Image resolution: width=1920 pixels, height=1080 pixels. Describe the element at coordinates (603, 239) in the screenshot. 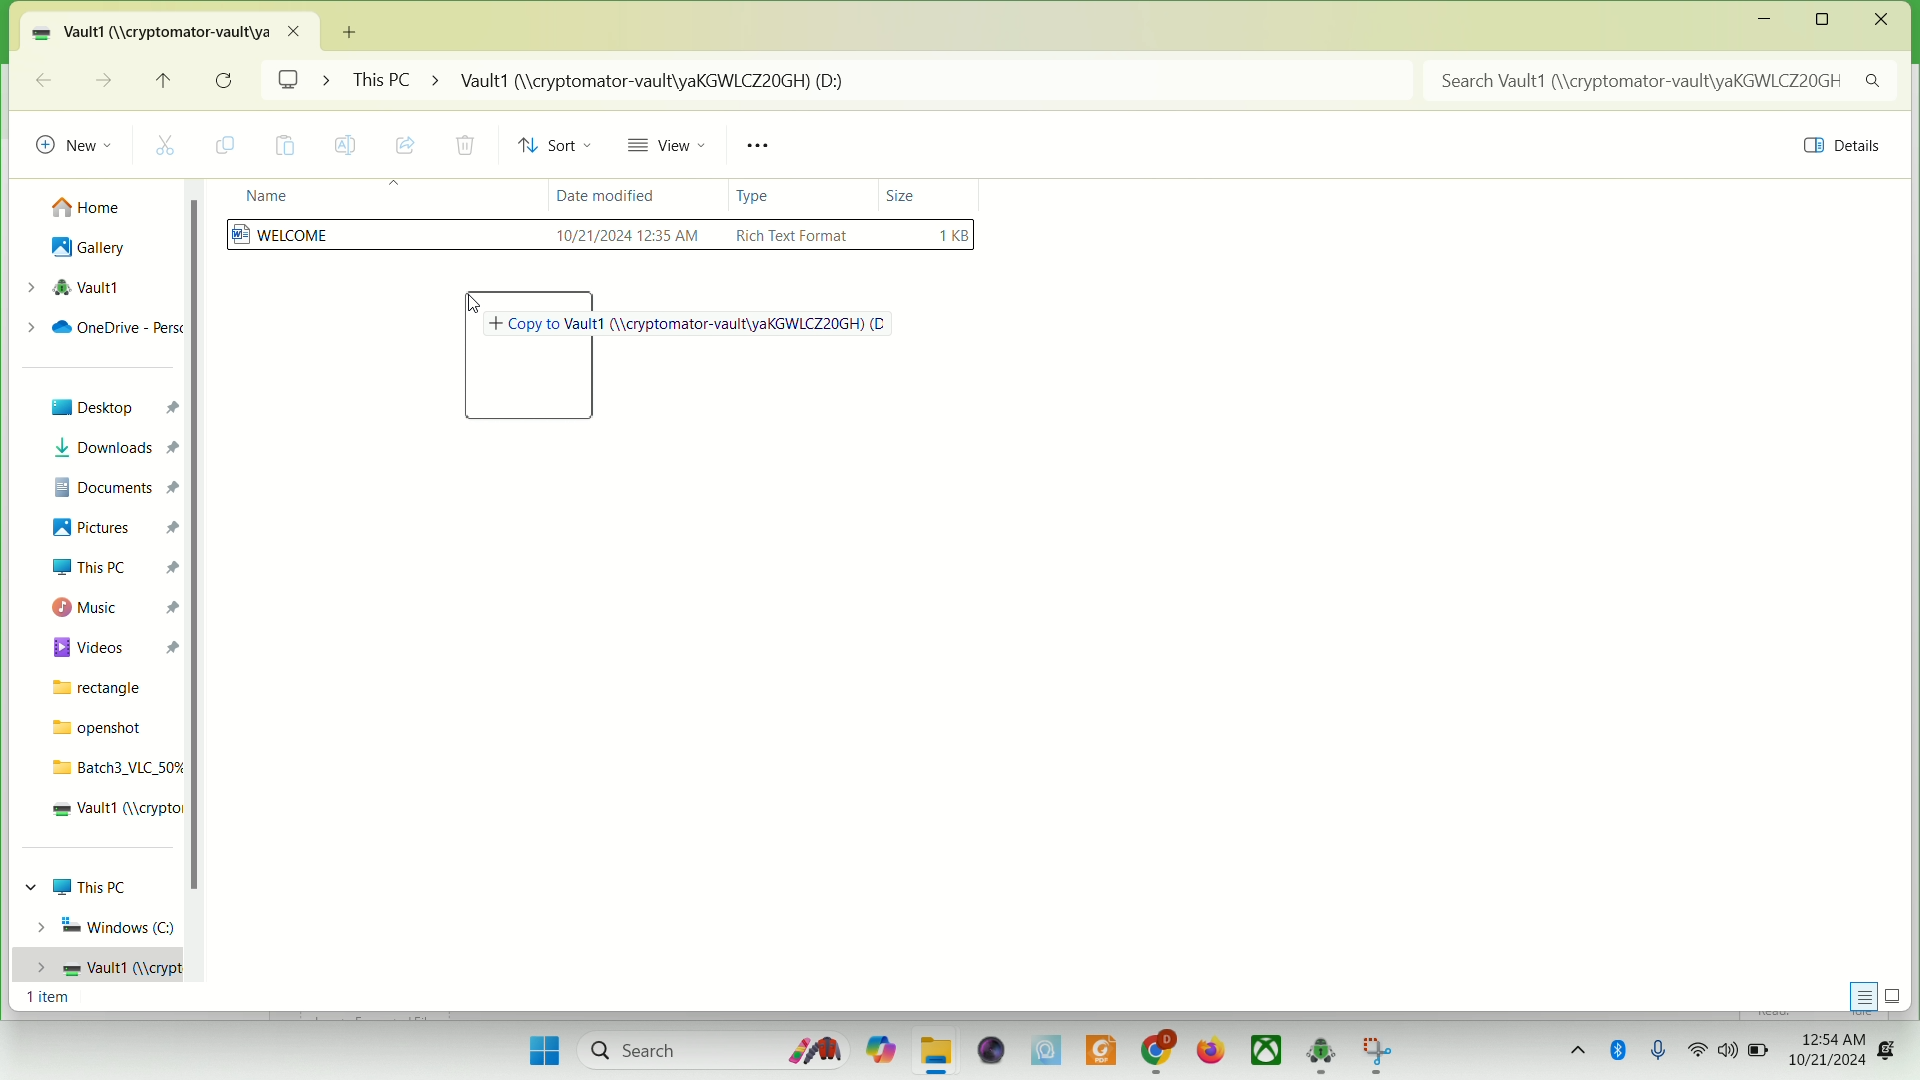

I see `WELCOME file` at that location.